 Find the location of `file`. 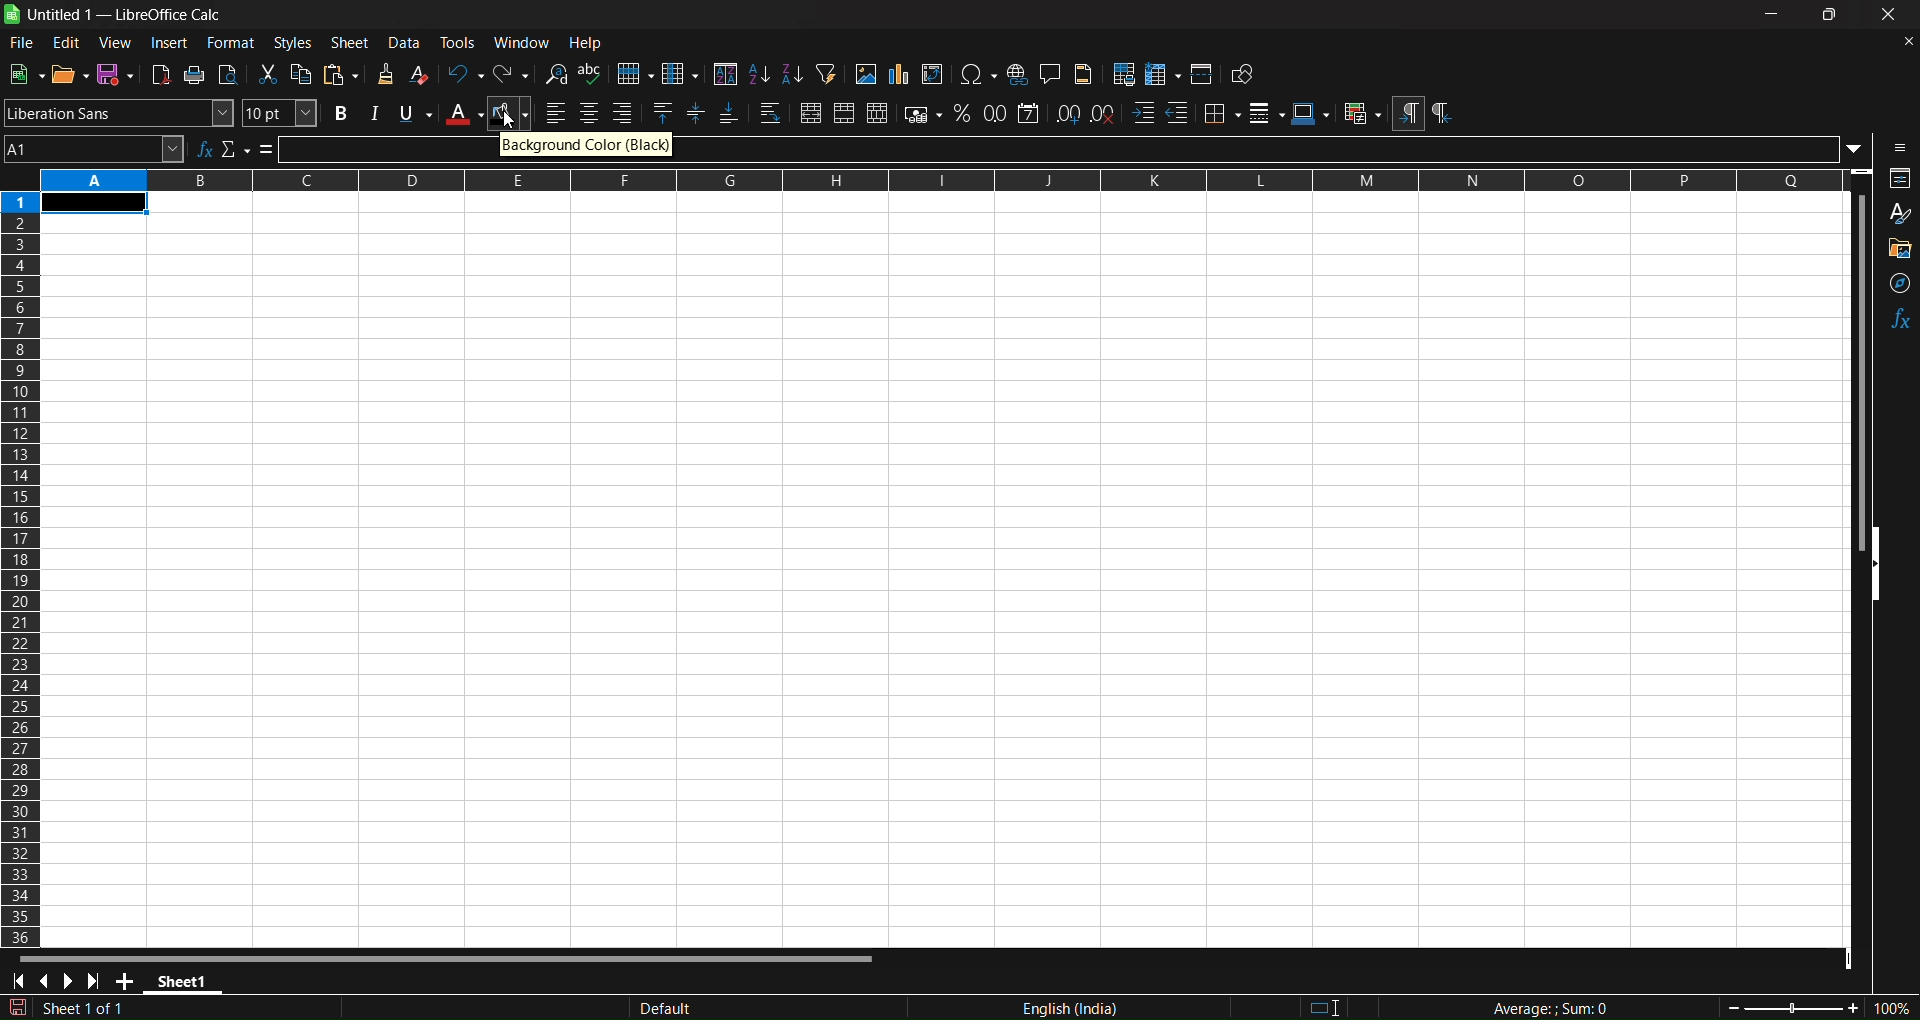

file is located at coordinates (22, 43).